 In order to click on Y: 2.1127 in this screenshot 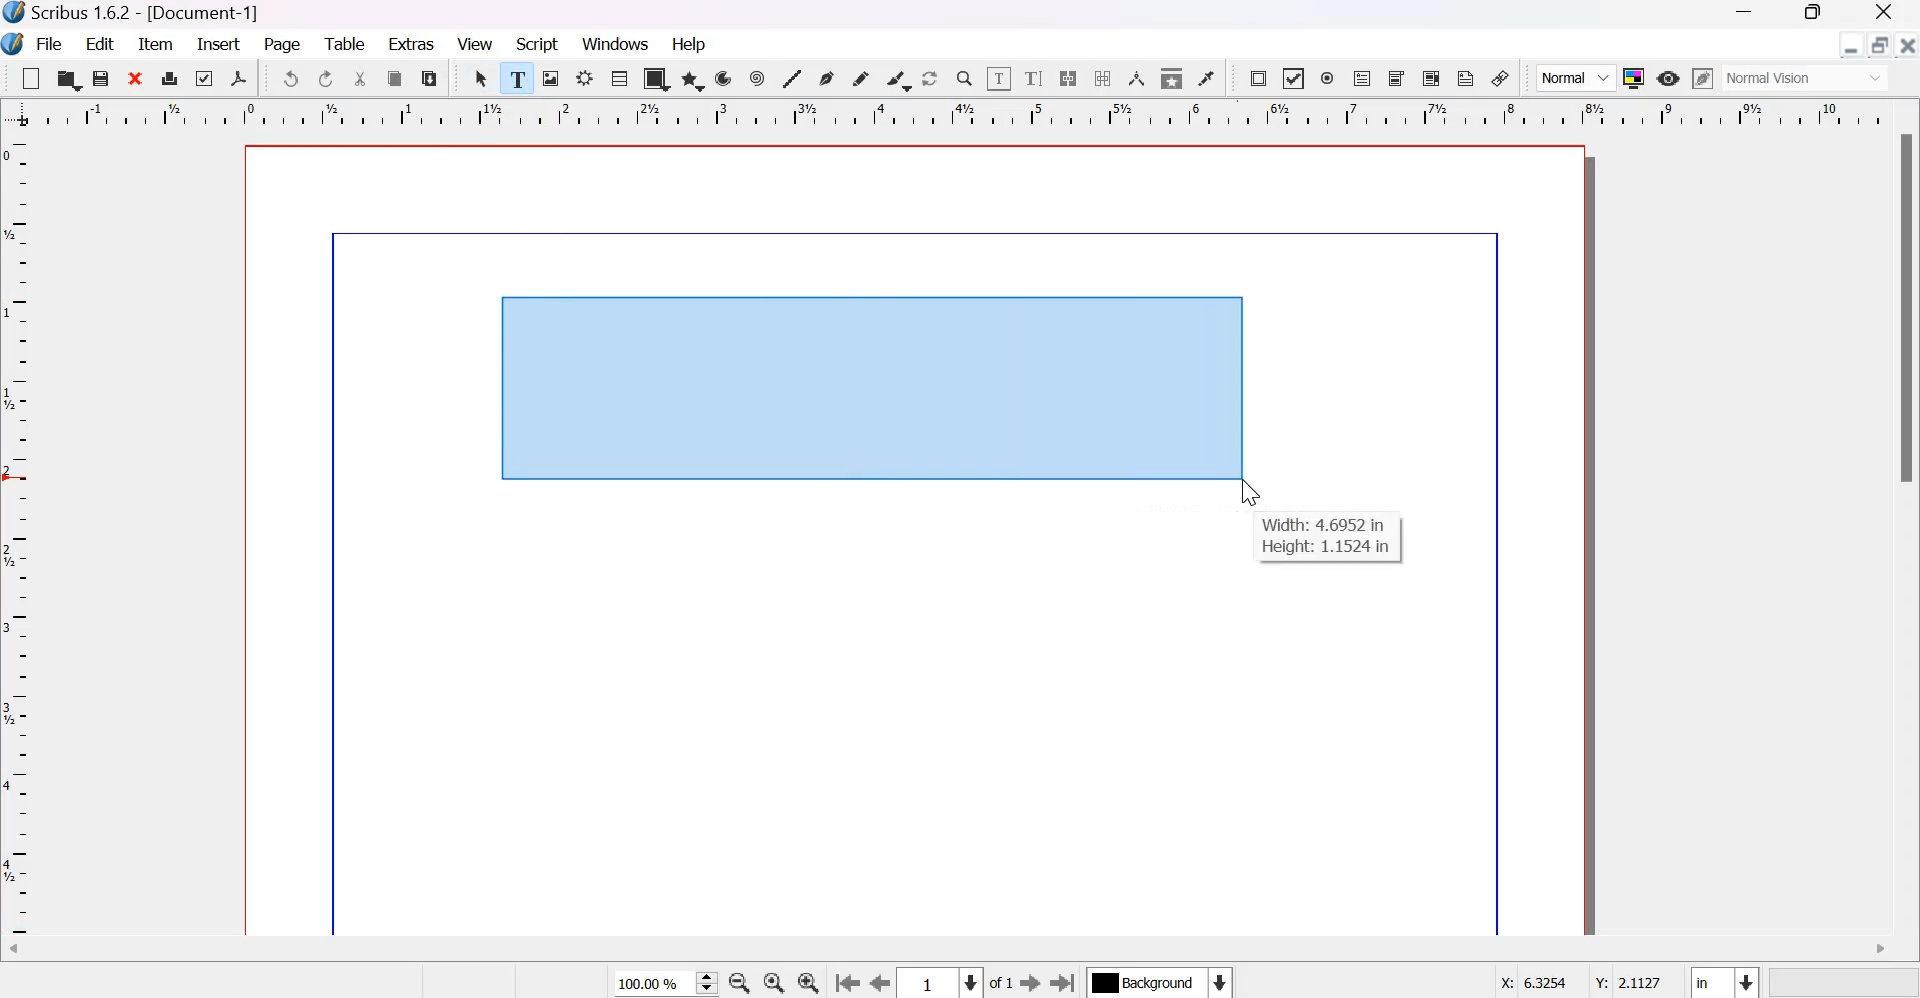, I will do `click(1626, 979)`.